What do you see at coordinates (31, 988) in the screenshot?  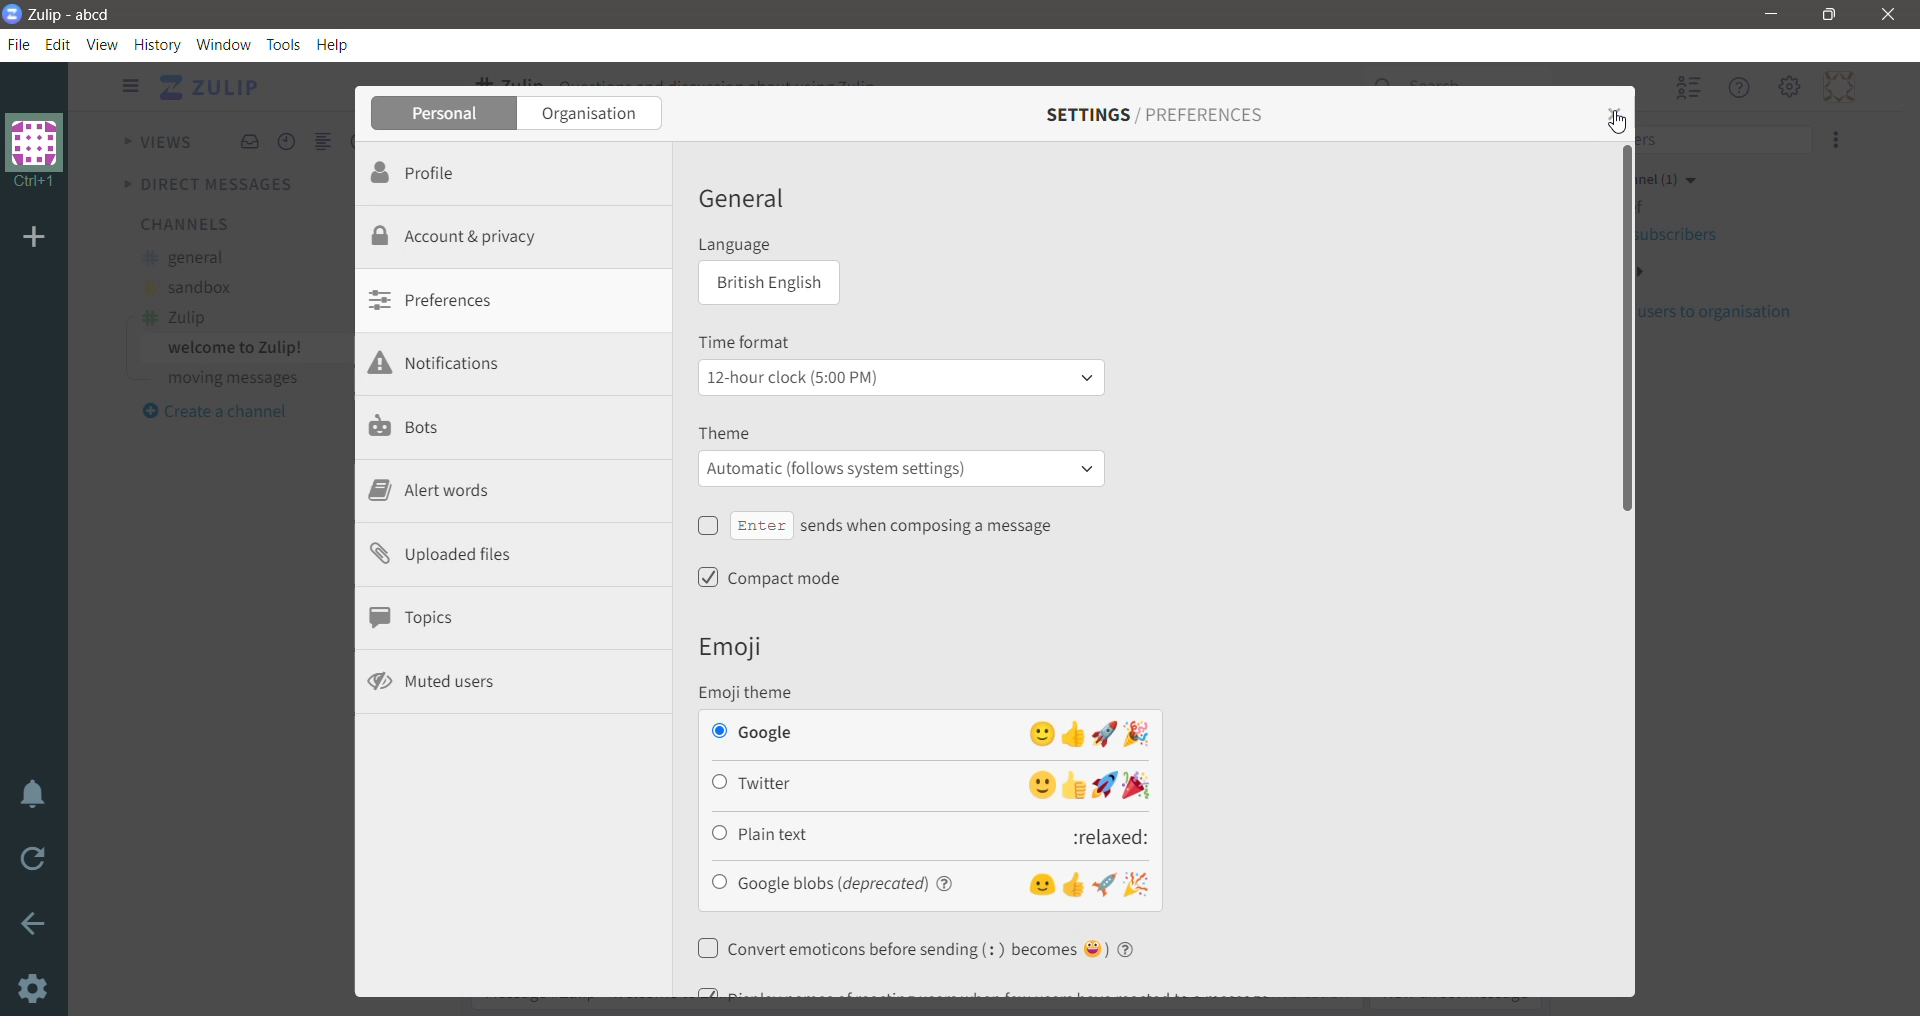 I see `Settings` at bounding box center [31, 988].